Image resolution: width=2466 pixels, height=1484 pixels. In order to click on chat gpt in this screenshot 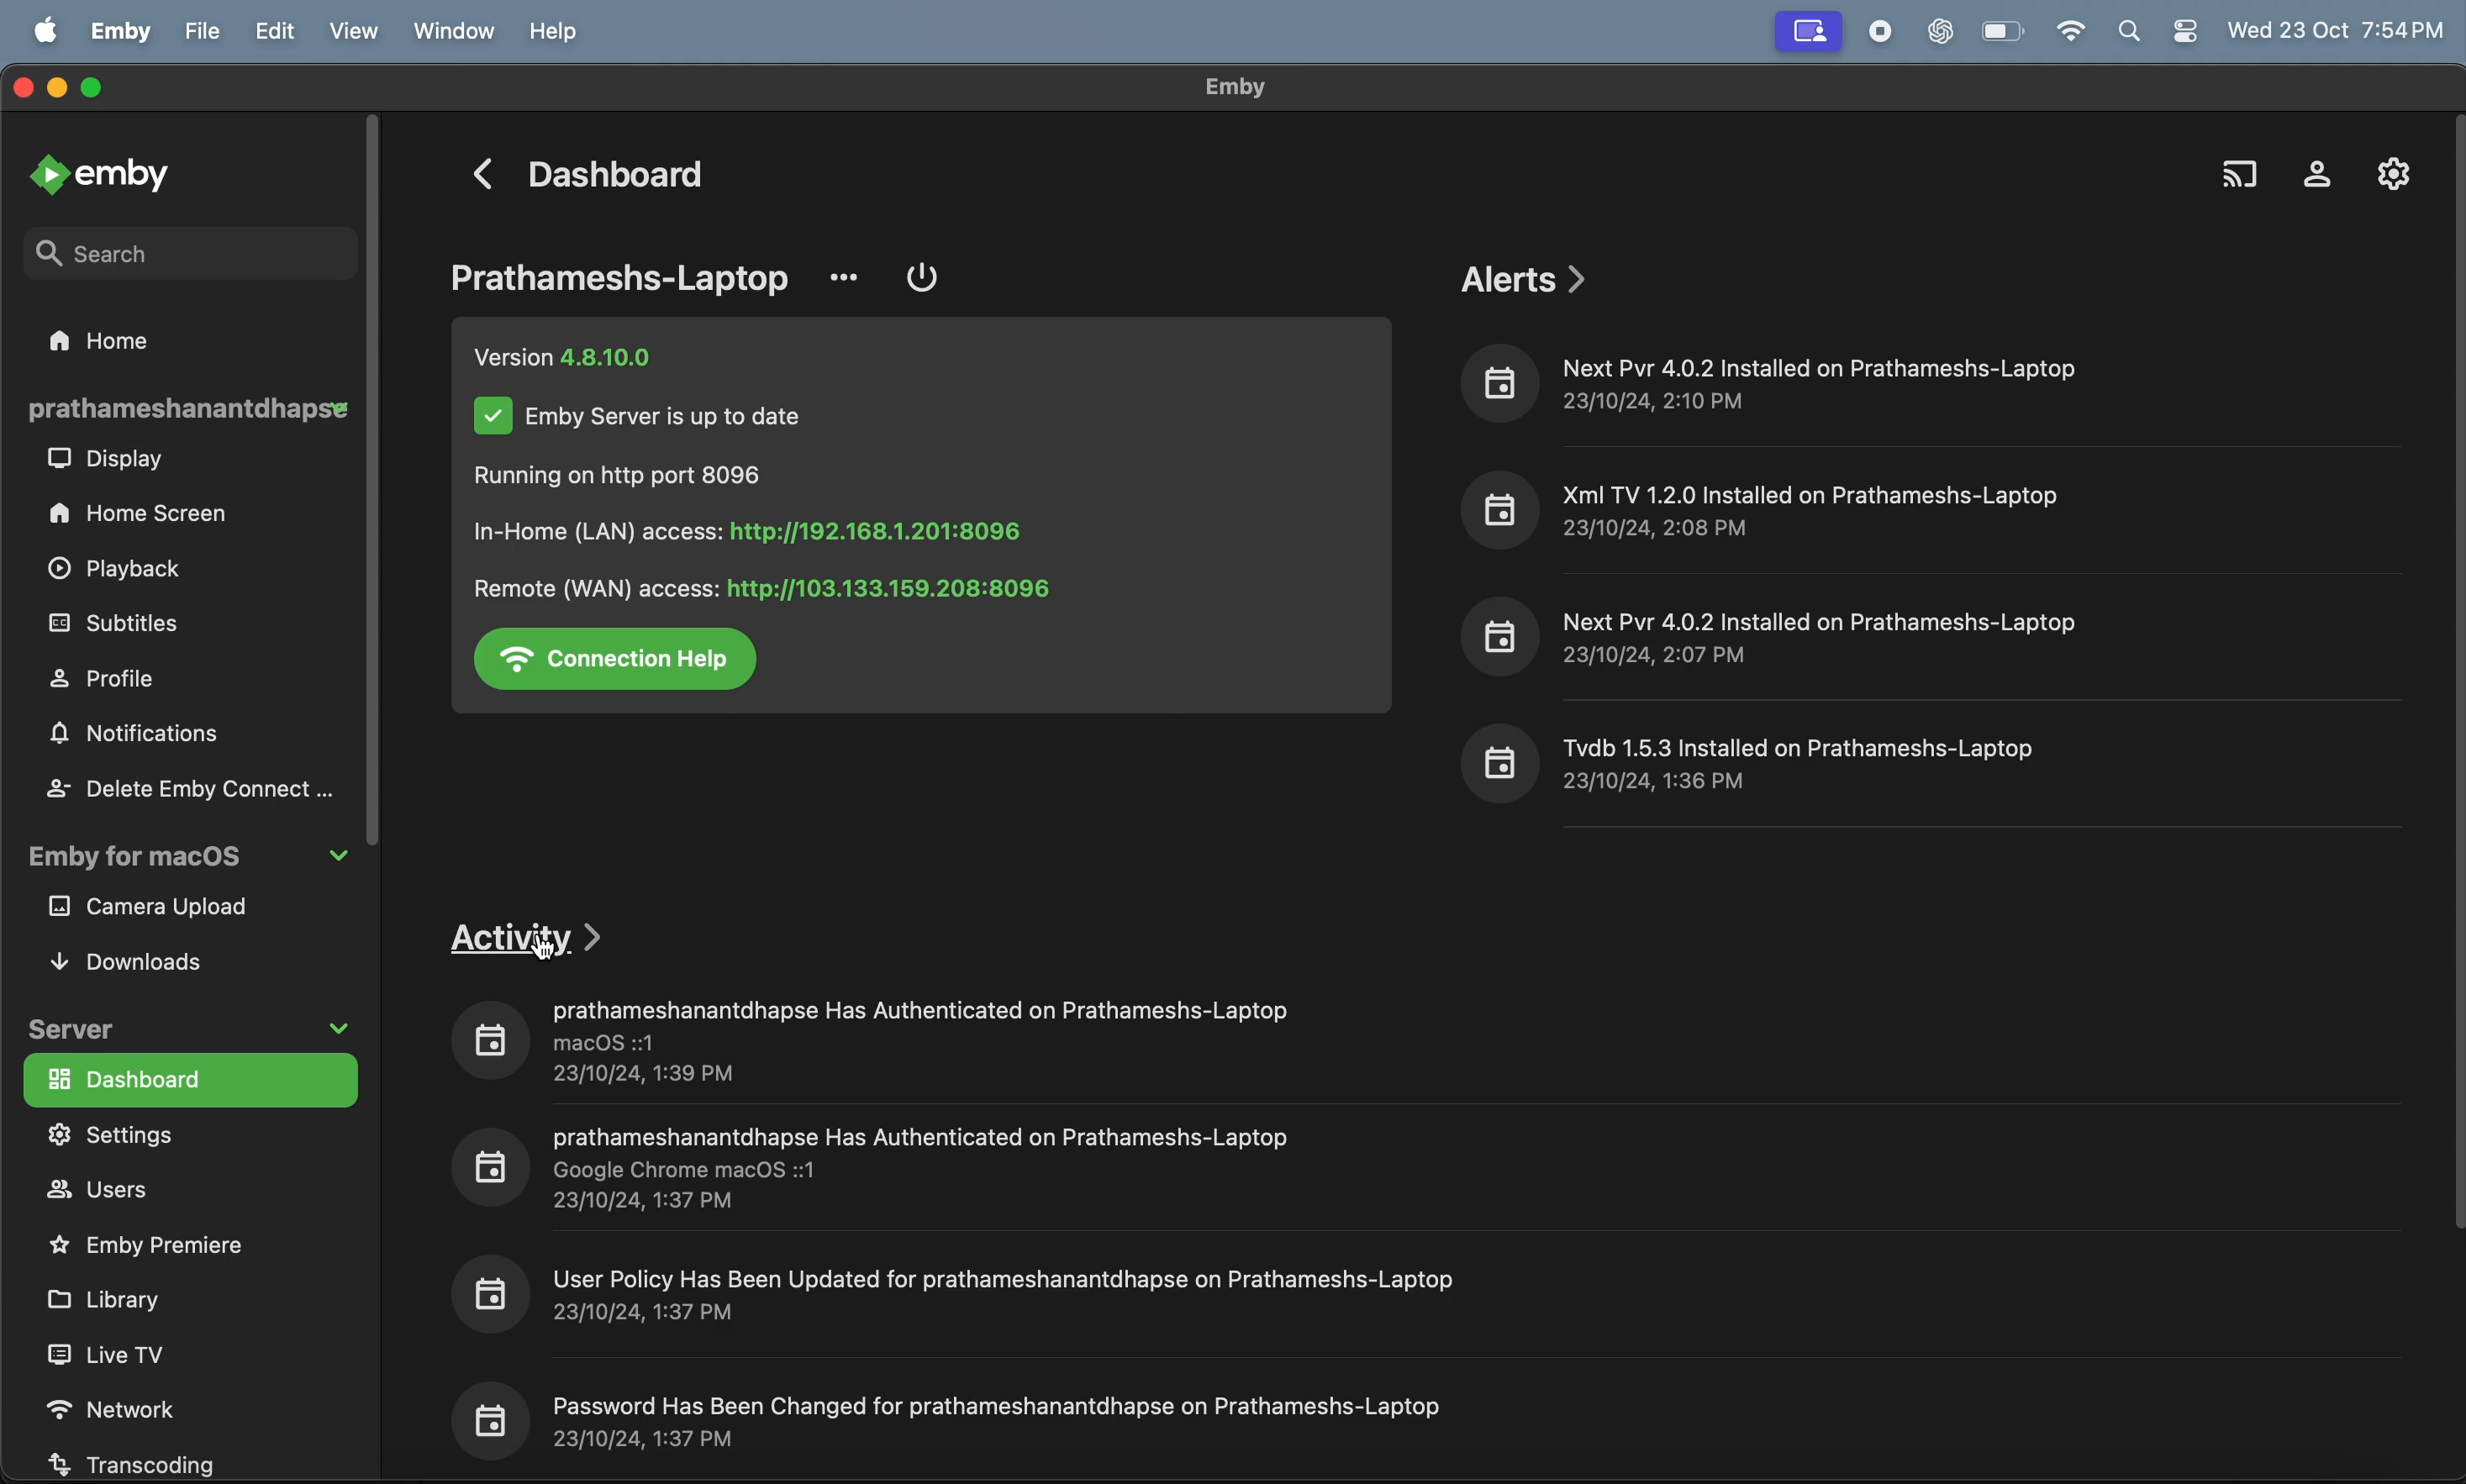, I will do `click(1935, 33)`.